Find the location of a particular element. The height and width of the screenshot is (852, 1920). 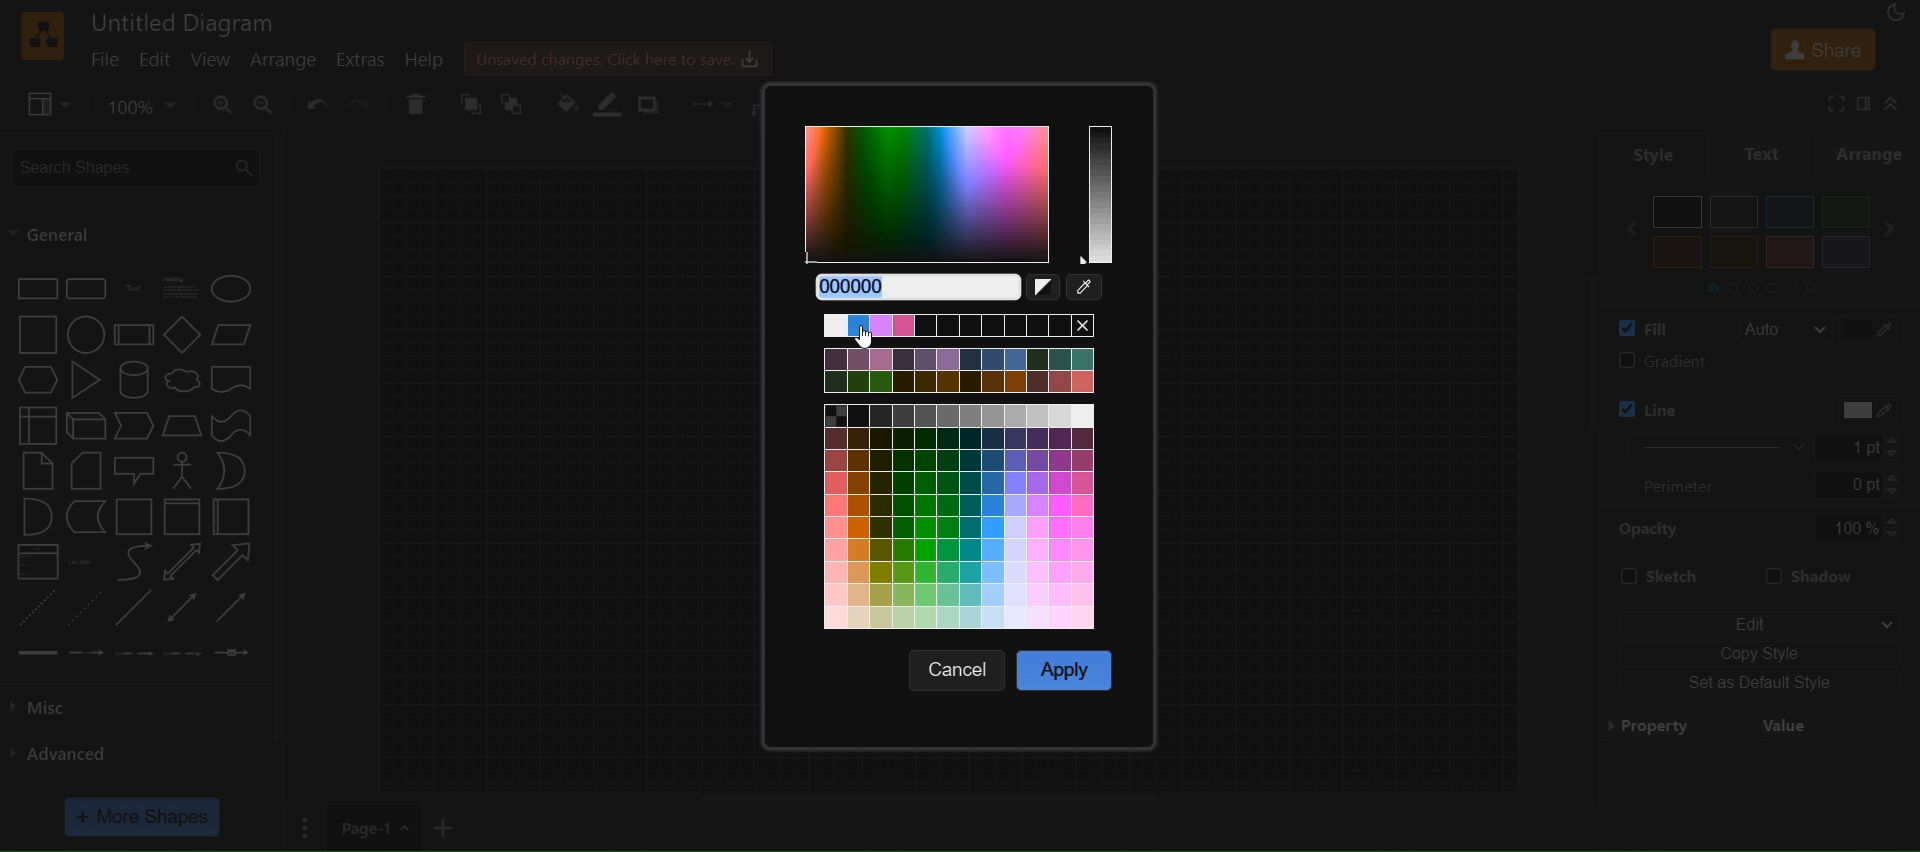

arrow is located at coordinates (232, 562).